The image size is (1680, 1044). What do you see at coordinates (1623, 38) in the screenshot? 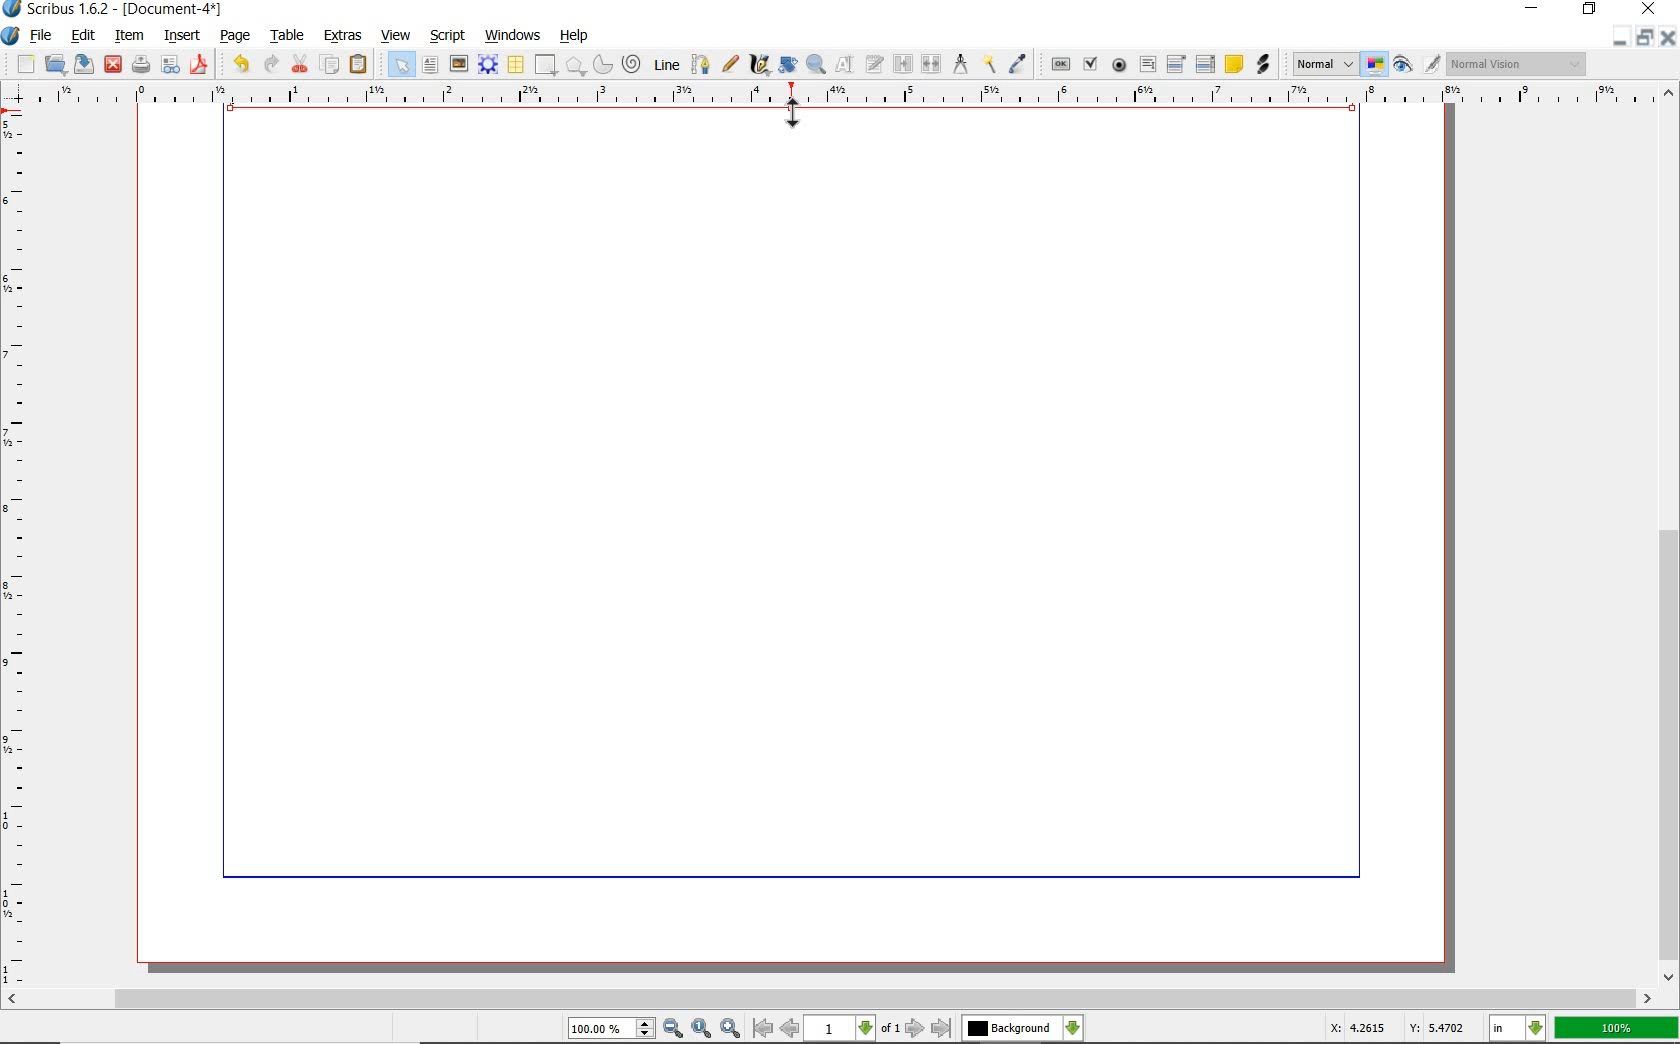
I see `minimize` at bounding box center [1623, 38].